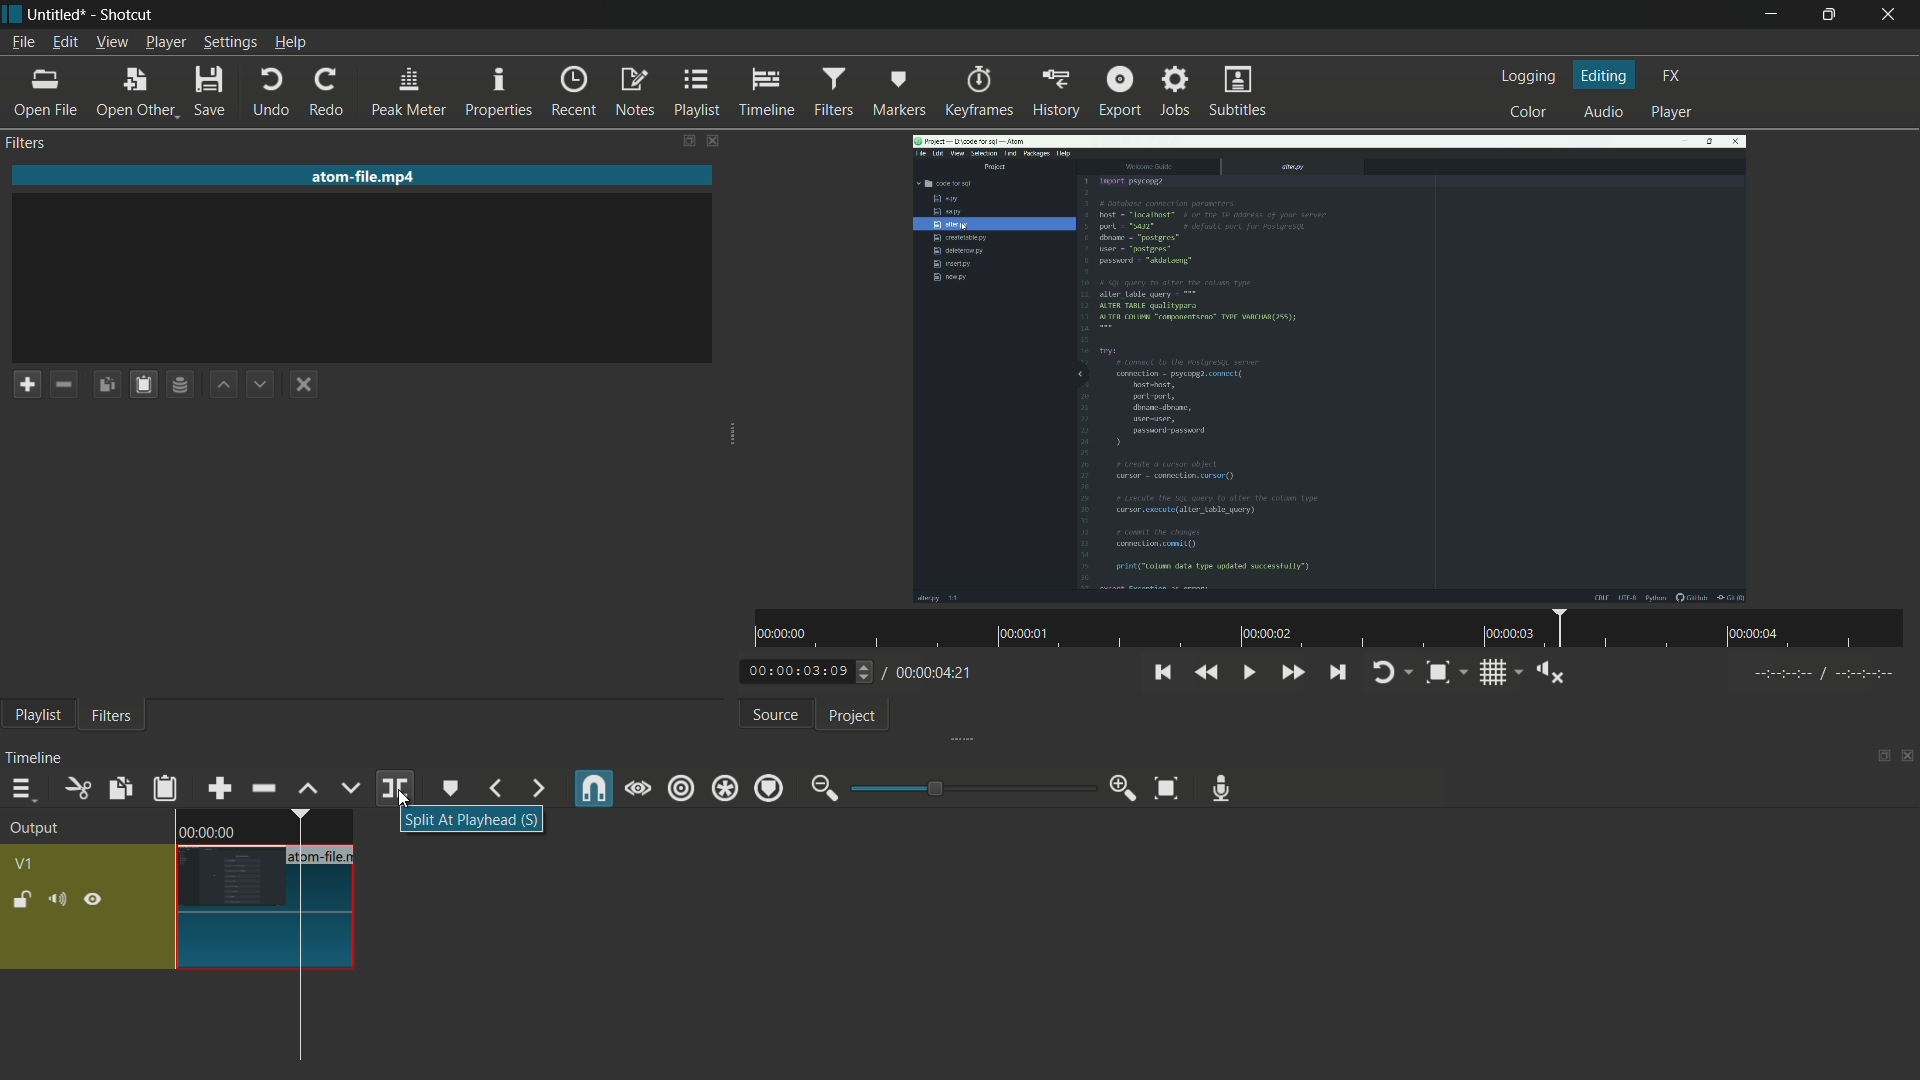  I want to click on hide, so click(93, 901).